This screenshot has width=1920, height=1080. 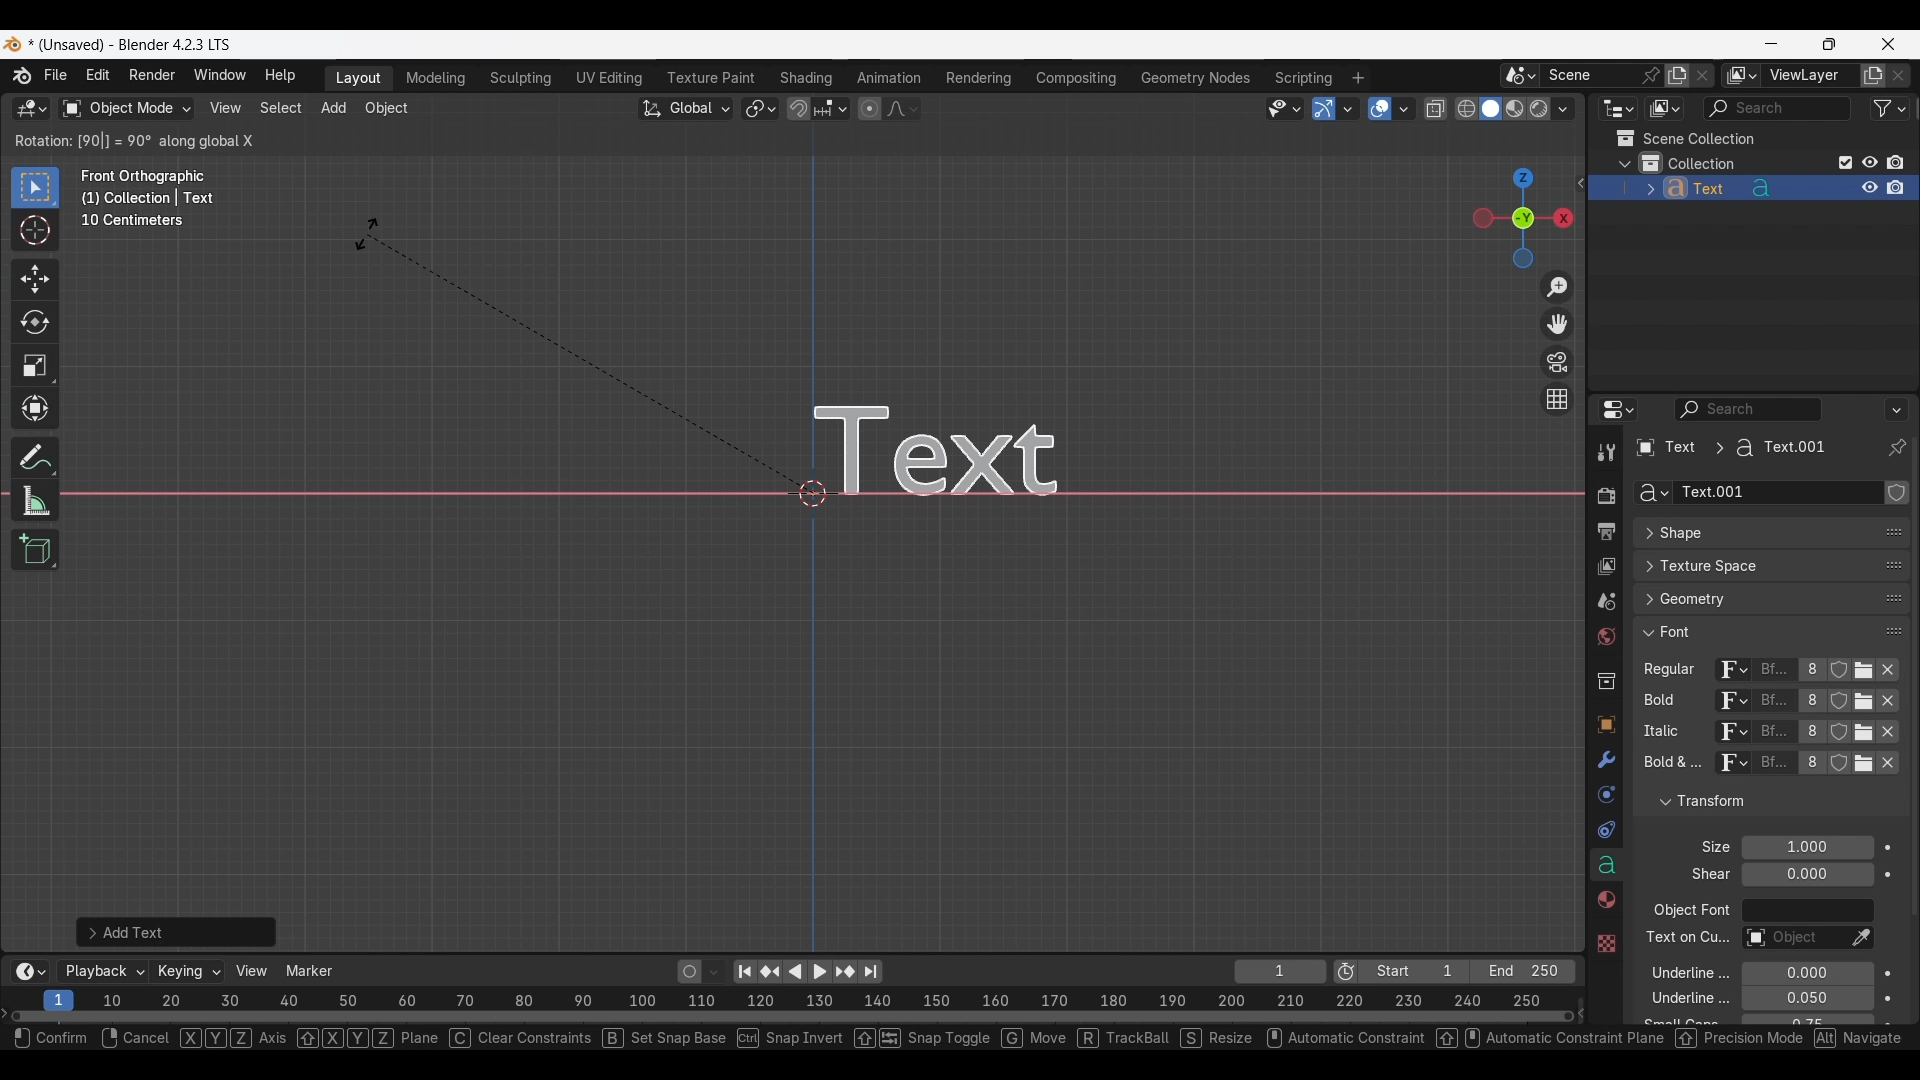 I want to click on Shading workspace , so click(x=808, y=78).